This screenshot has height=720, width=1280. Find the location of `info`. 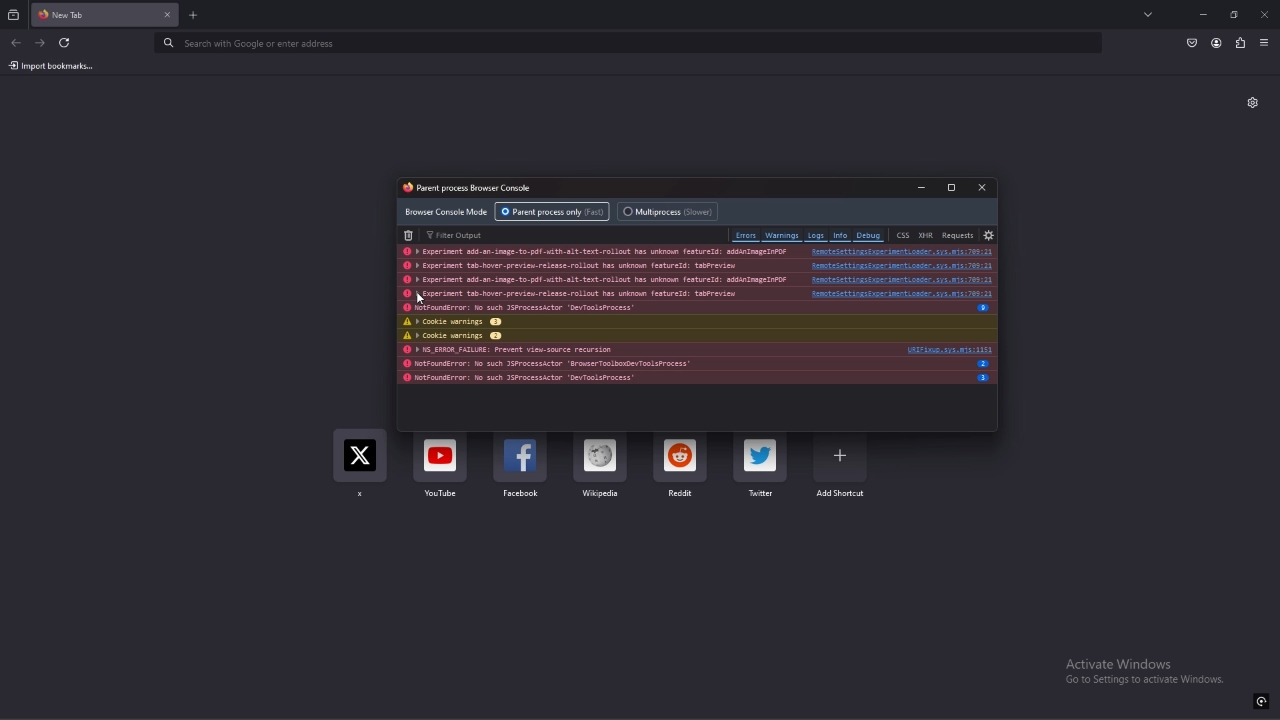

info is located at coordinates (985, 363).